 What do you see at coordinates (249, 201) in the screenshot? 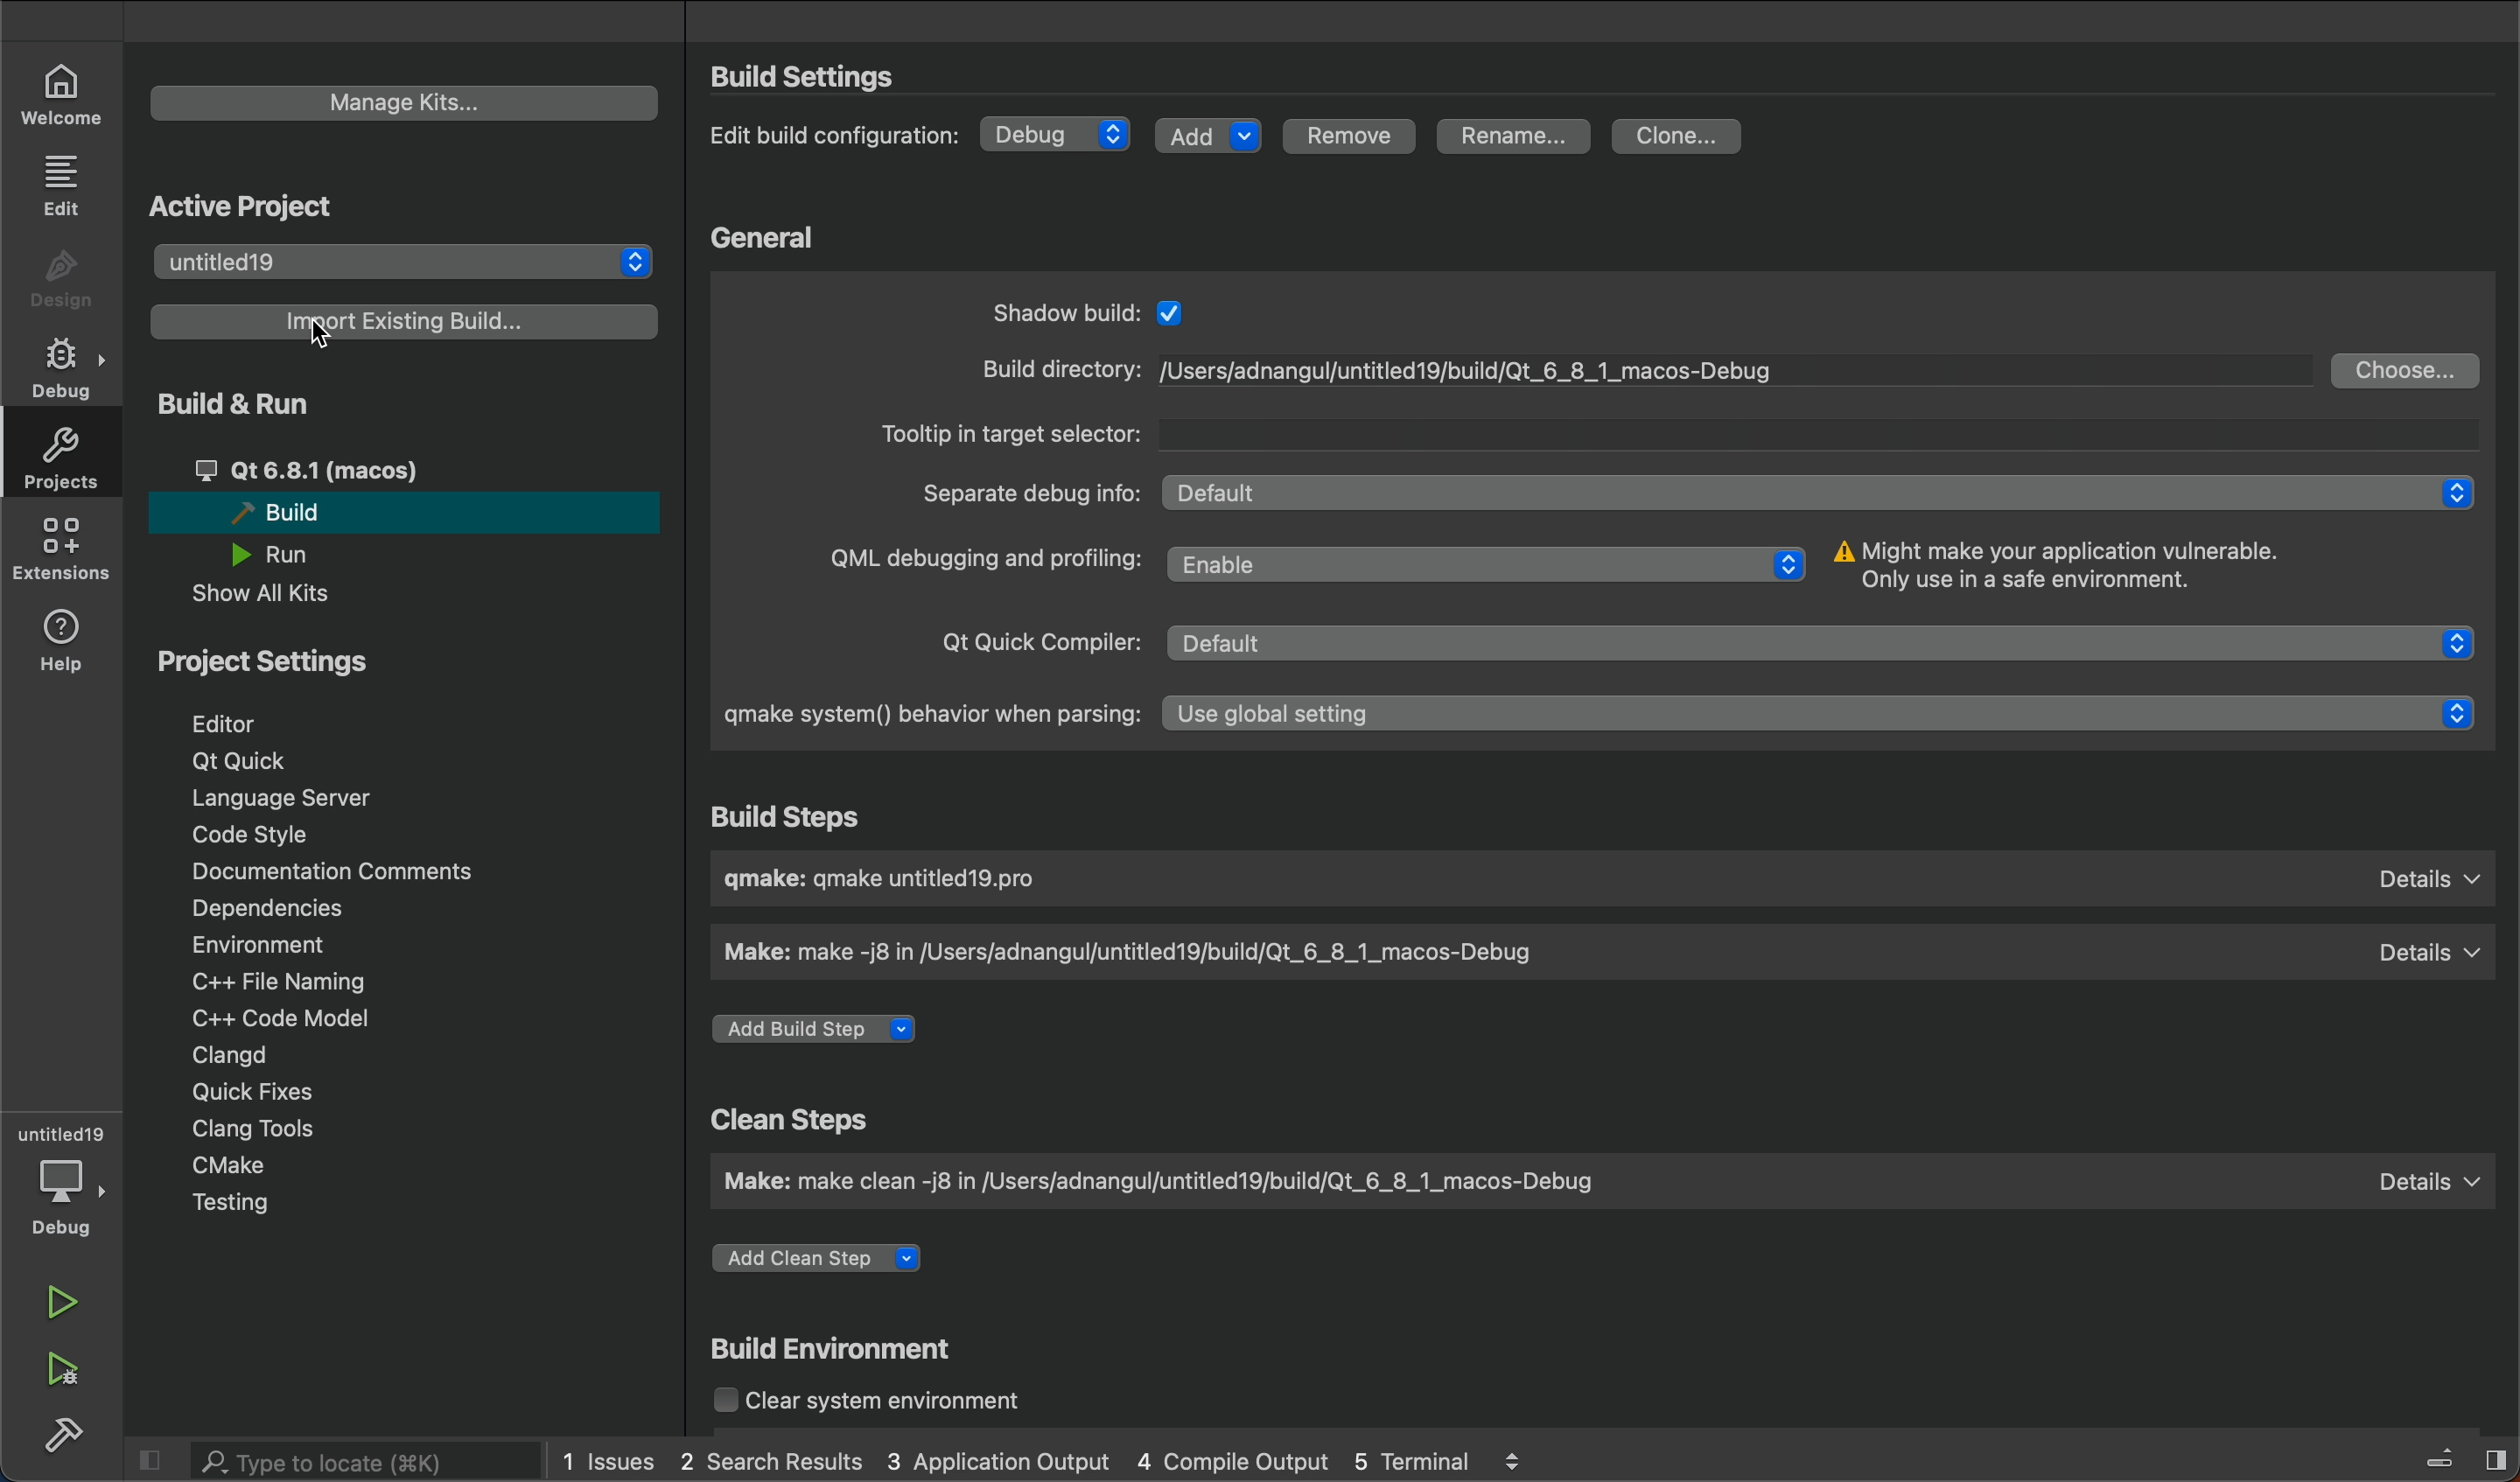
I see `active project` at bounding box center [249, 201].